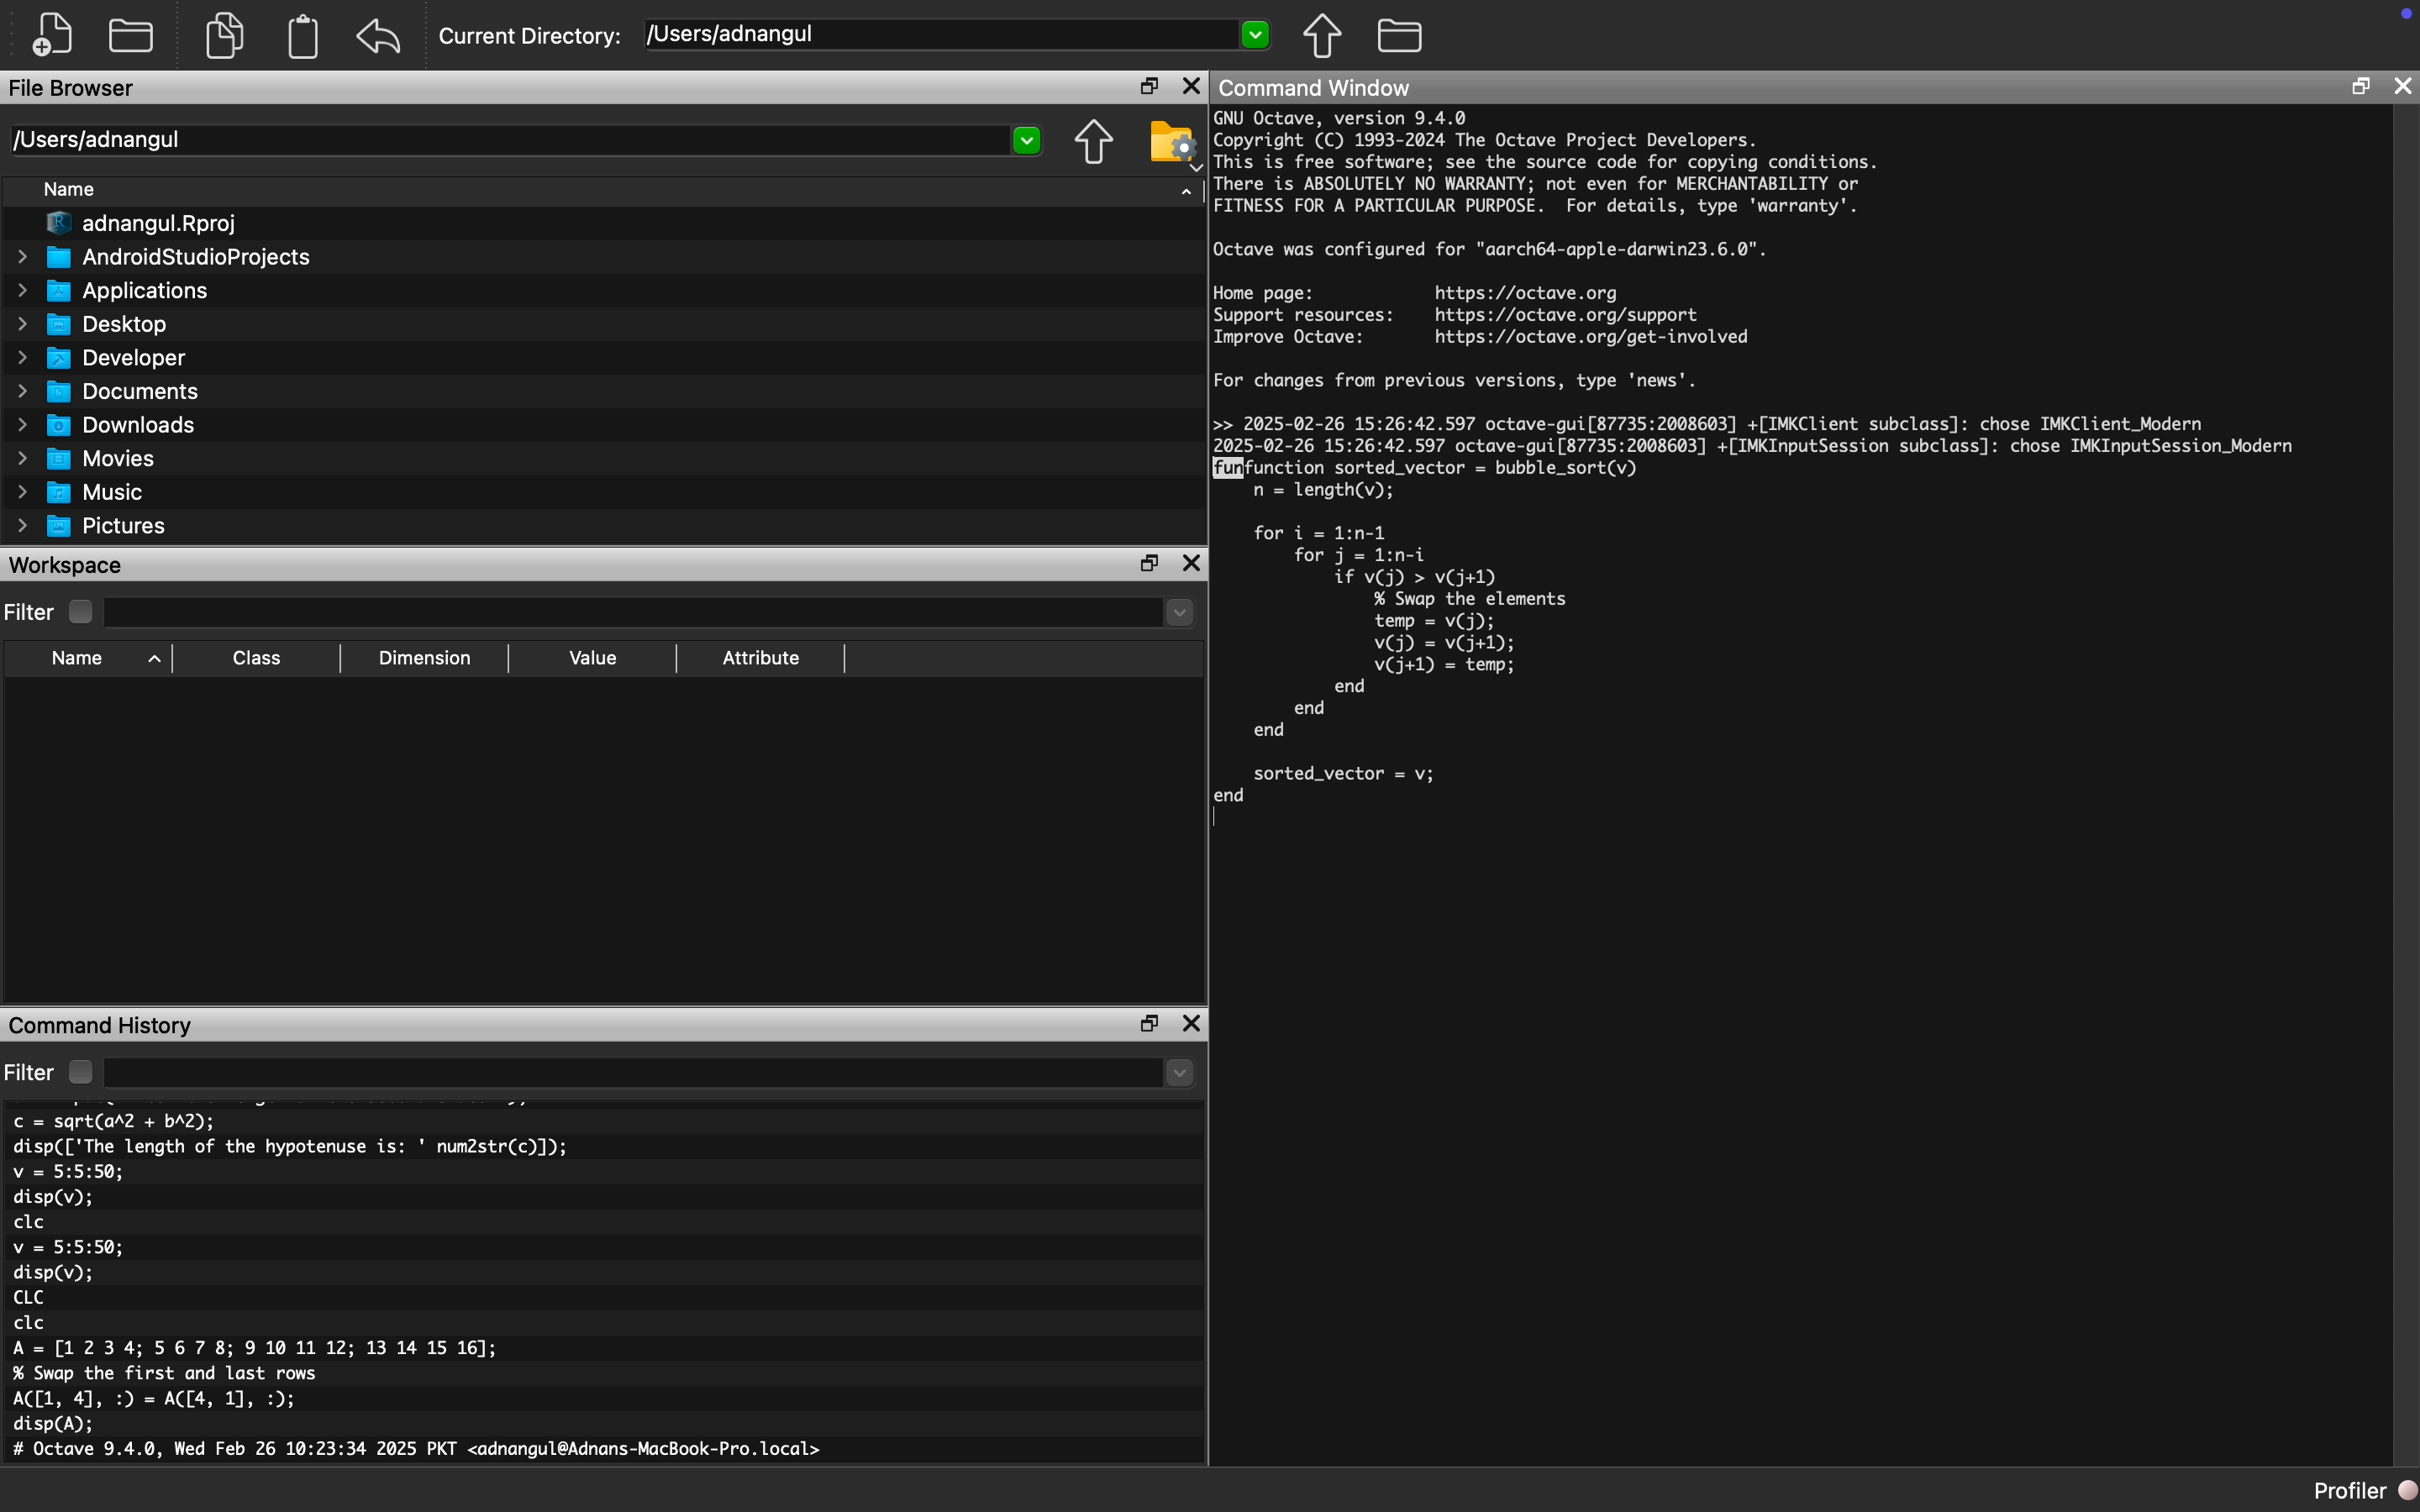 This screenshot has width=2420, height=1512. Describe the element at coordinates (30, 1223) in the screenshot. I see `clc` at that location.